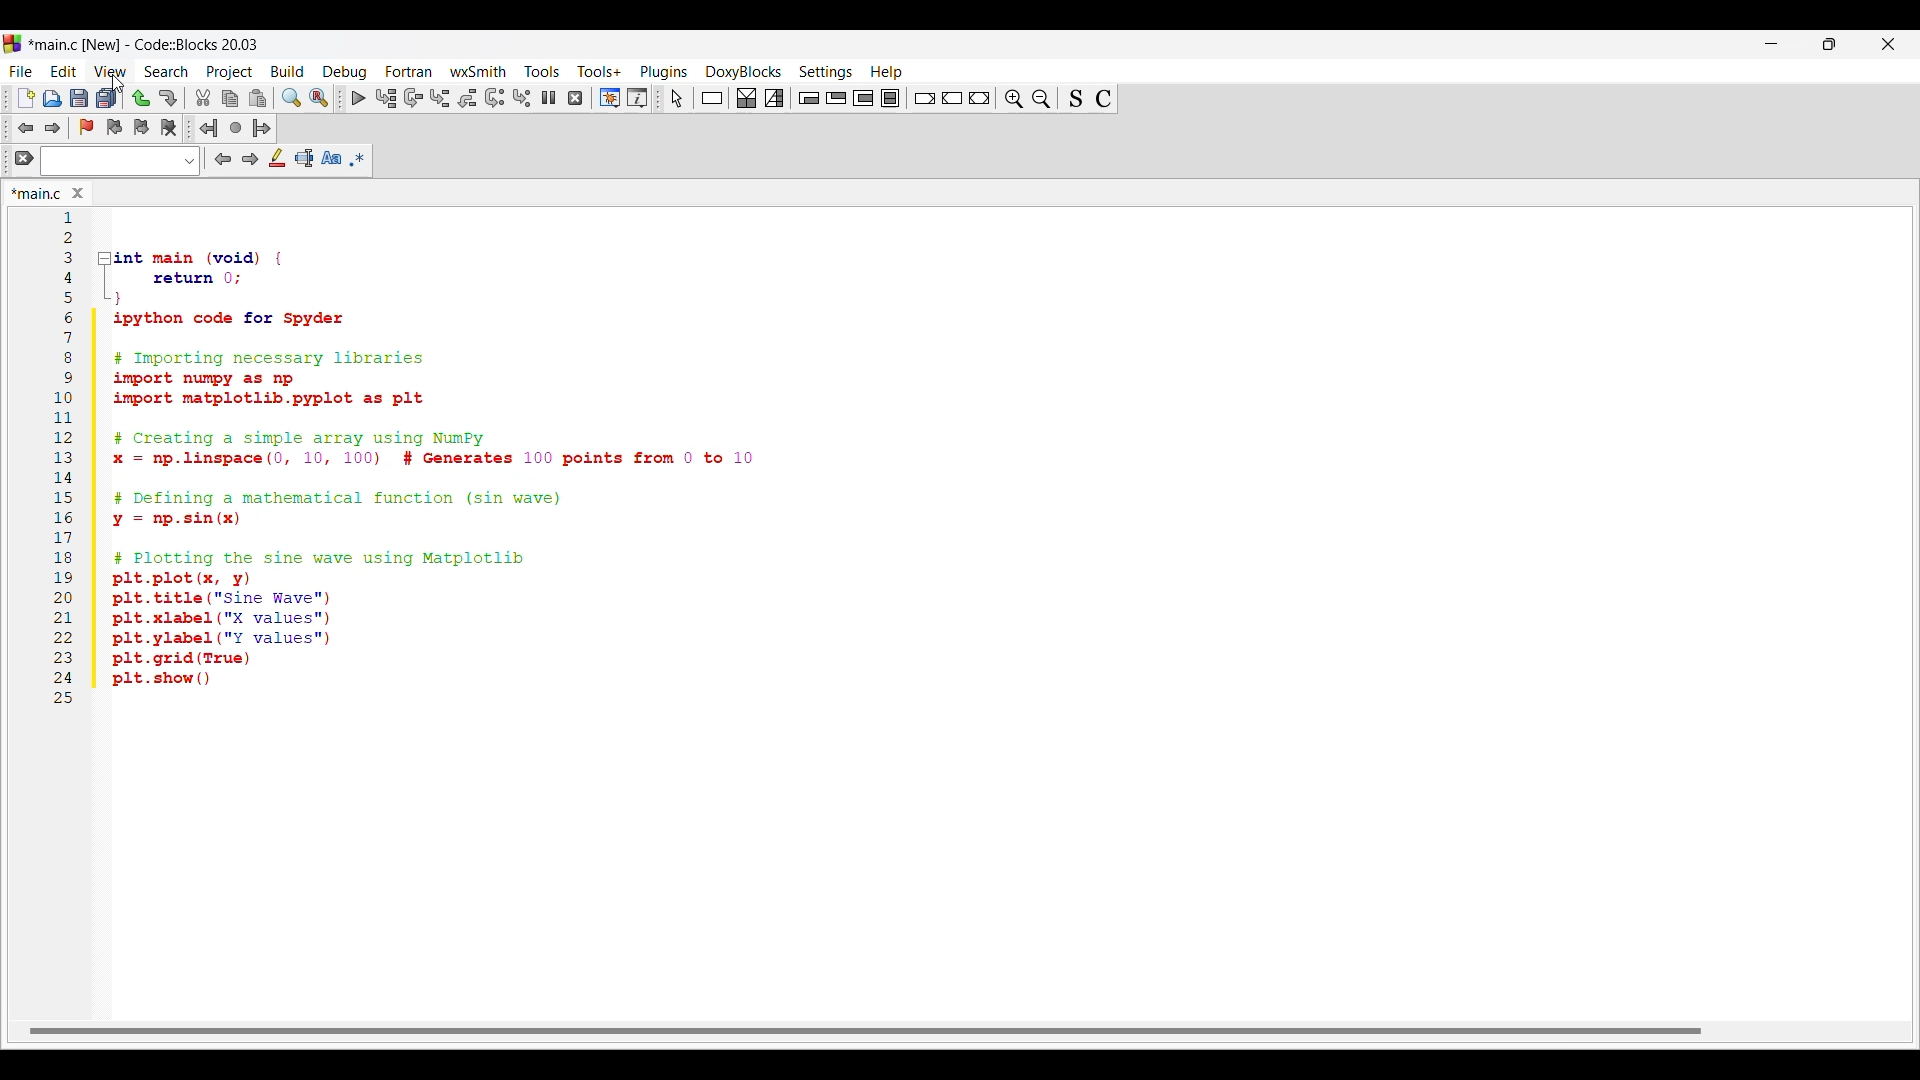  I want to click on Replace, so click(318, 98).